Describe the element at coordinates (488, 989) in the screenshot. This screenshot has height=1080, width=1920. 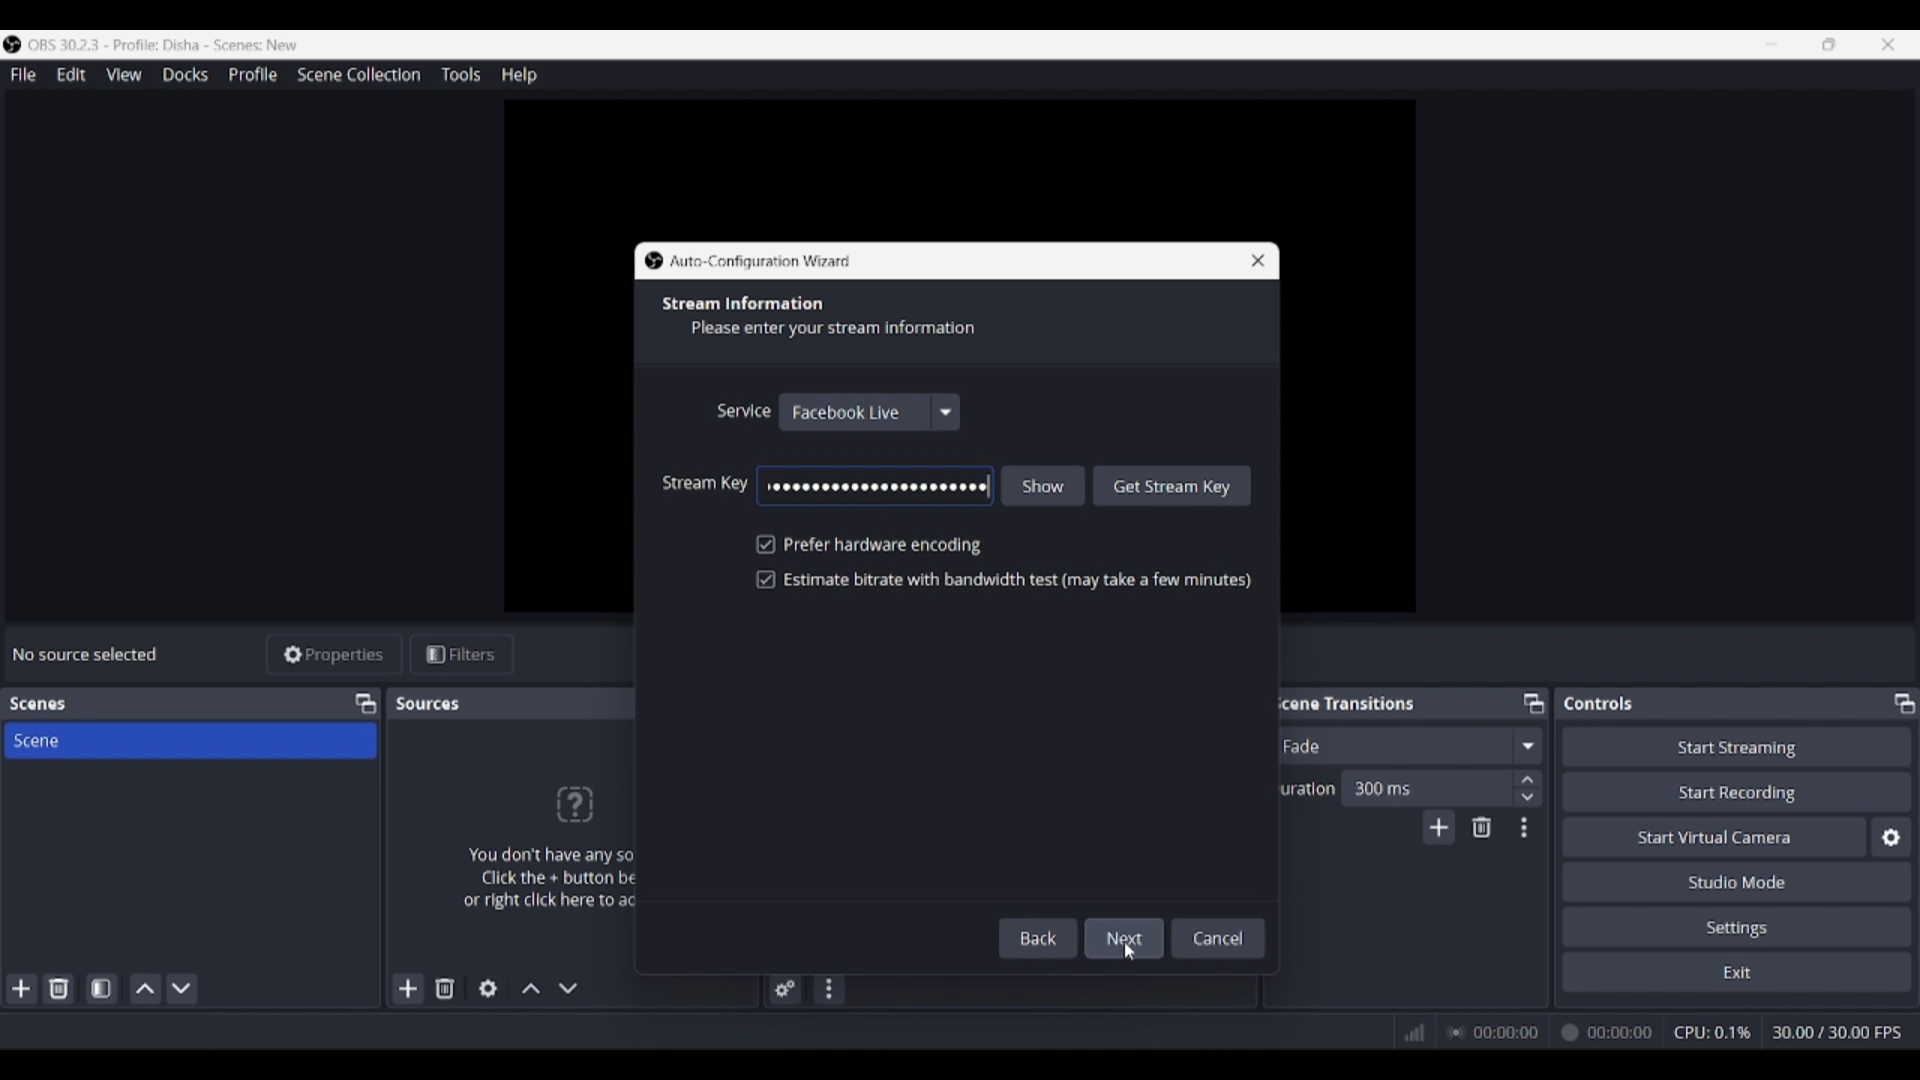
I see `Open source properties` at that location.